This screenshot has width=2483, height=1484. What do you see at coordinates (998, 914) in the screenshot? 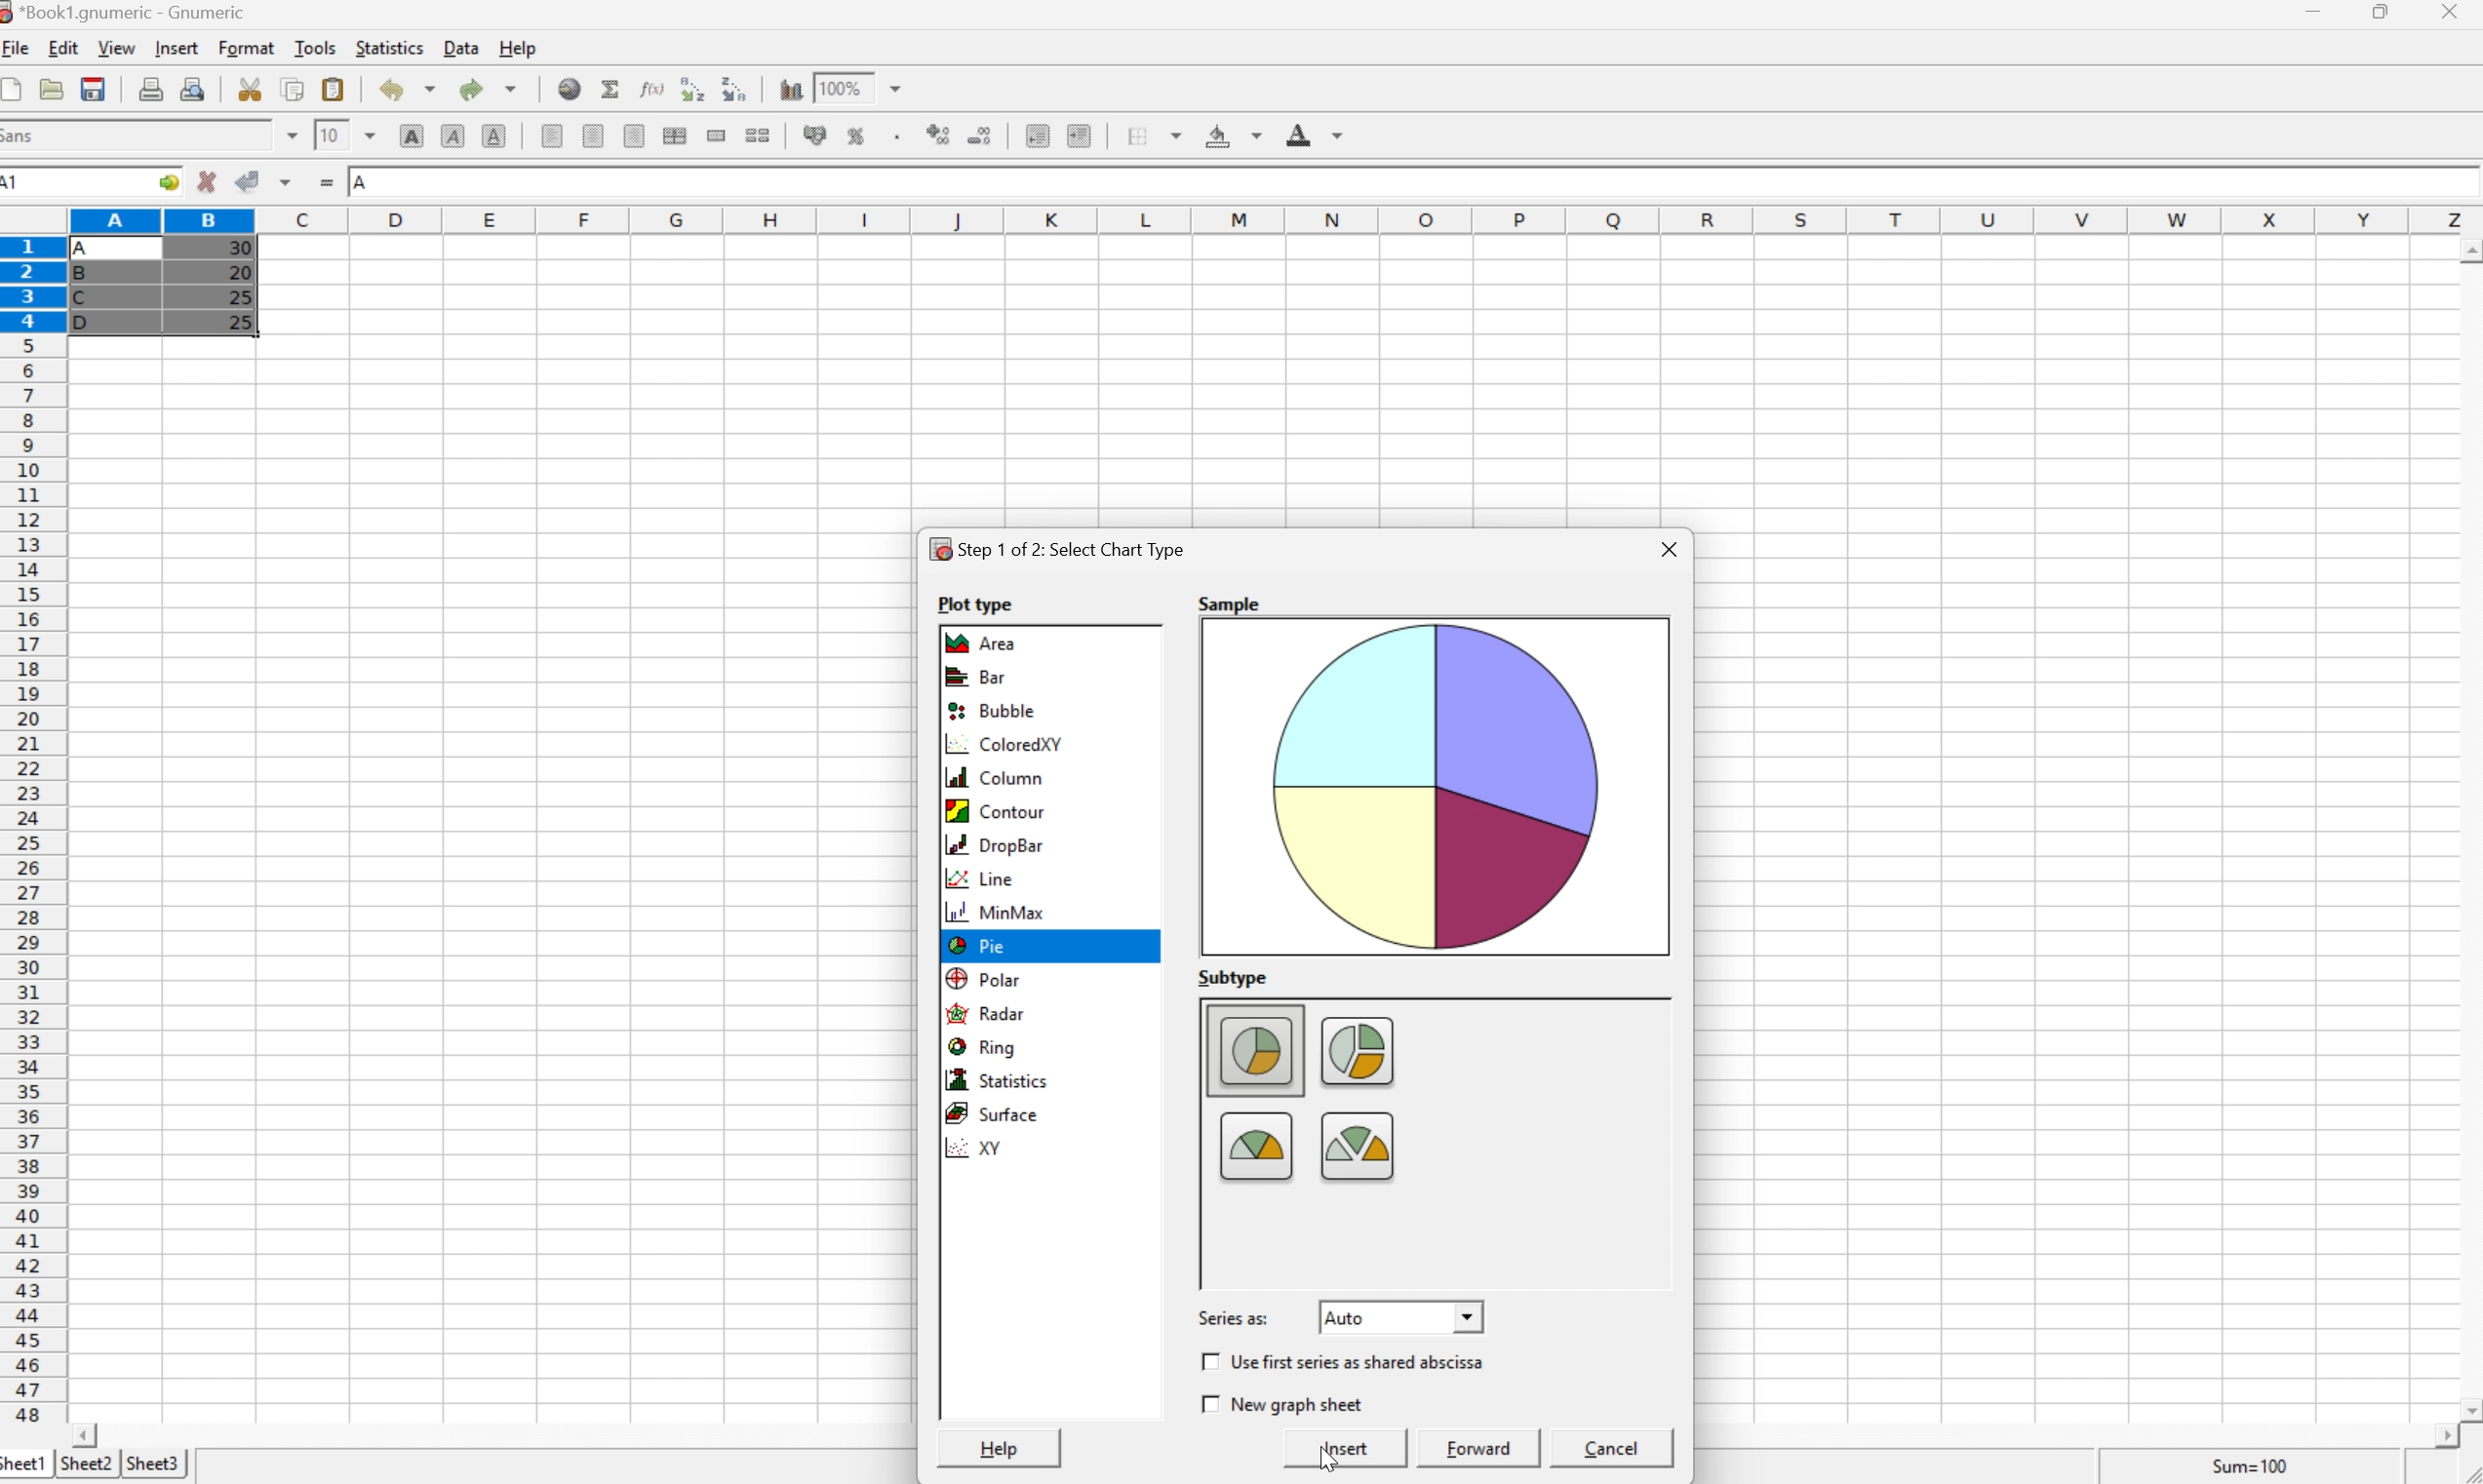
I see `MinMax` at bounding box center [998, 914].